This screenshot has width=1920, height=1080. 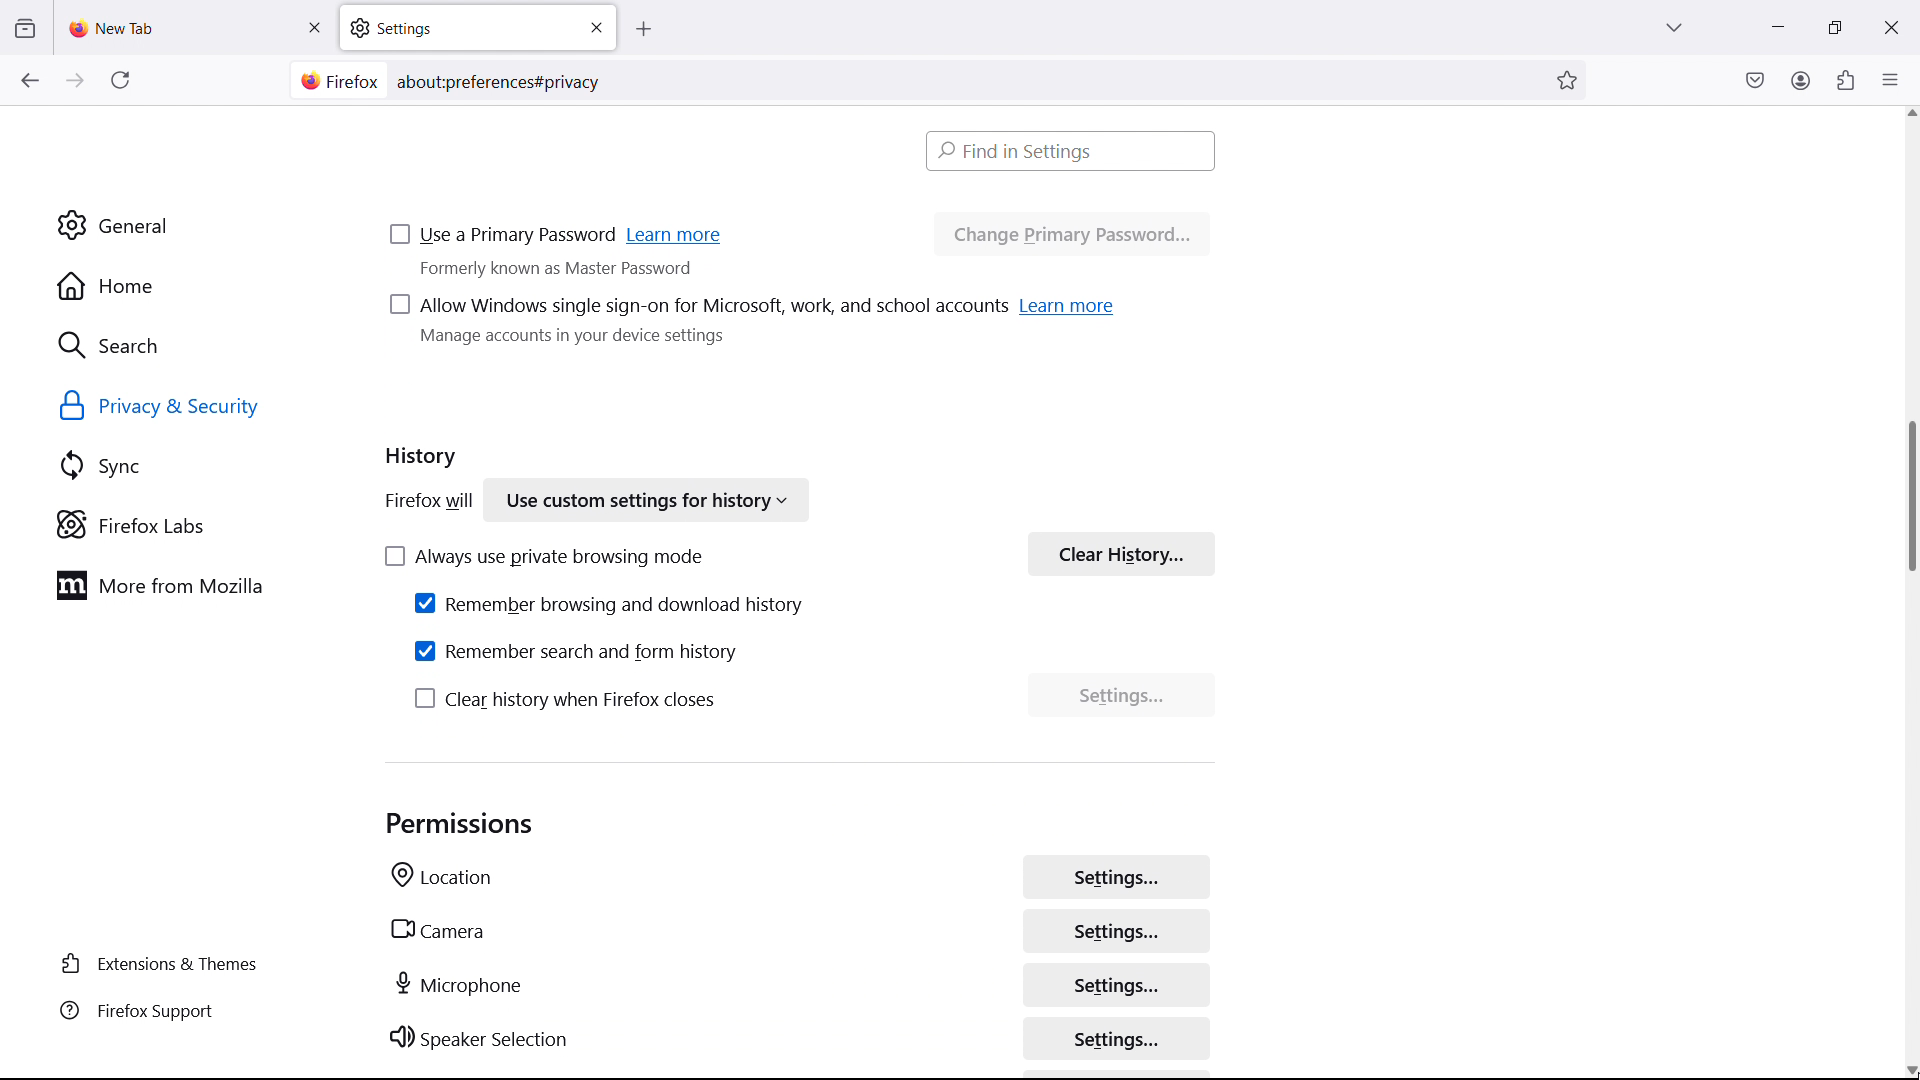 What do you see at coordinates (644, 500) in the screenshot?
I see `select history option for firefox` at bounding box center [644, 500].